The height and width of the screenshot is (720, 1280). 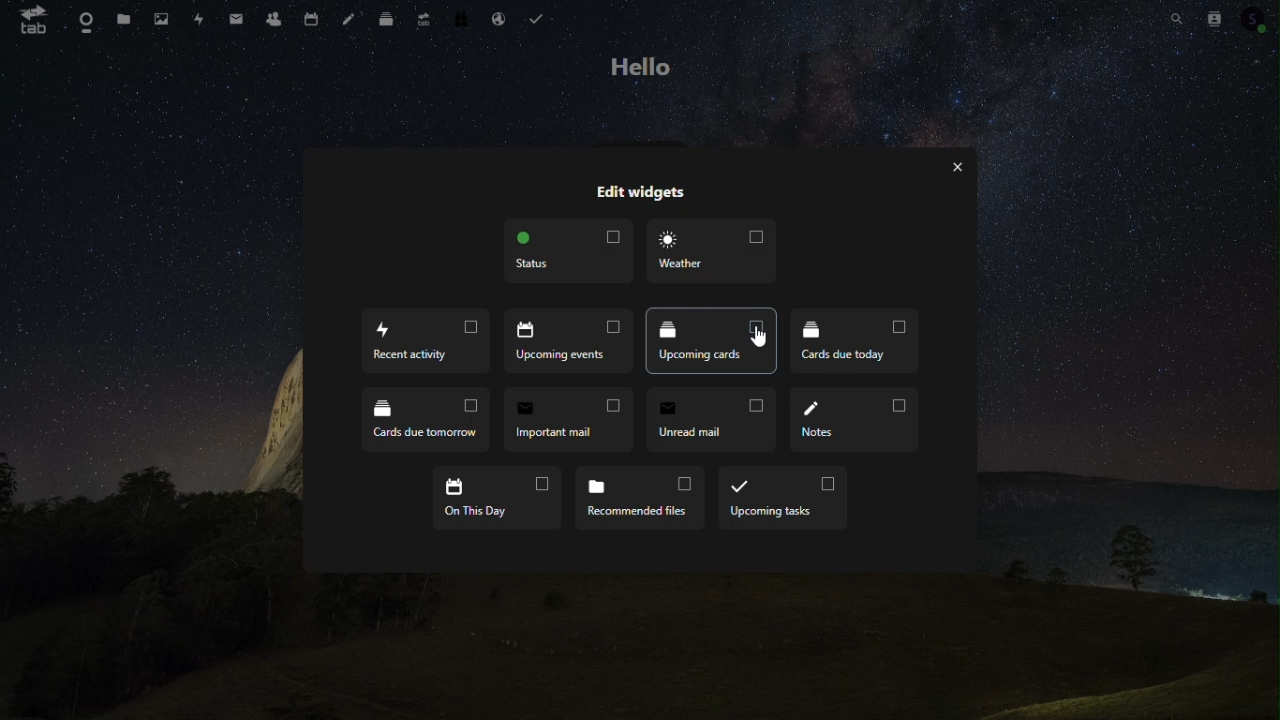 What do you see at coordinates (637, 499) in the screenshot?
I see `Recommended files` at bounding box center [637, 499].